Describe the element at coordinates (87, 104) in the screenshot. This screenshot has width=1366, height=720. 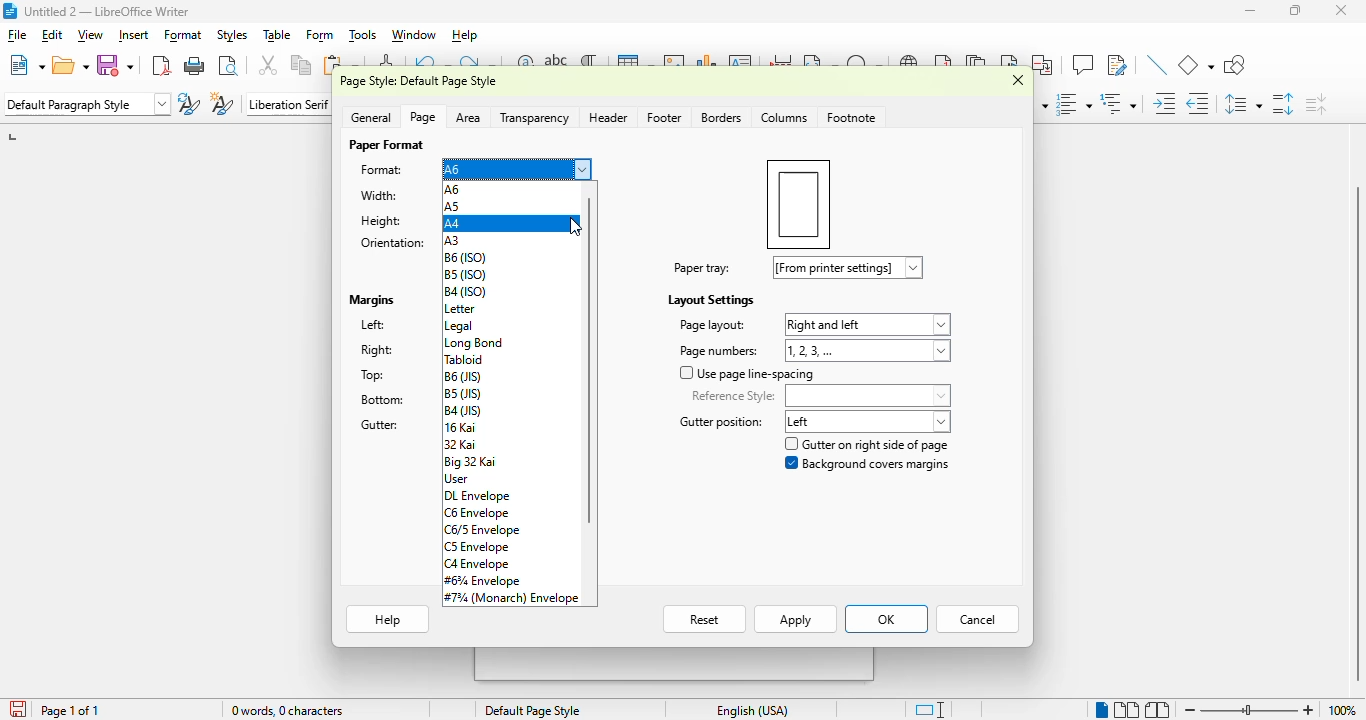
I see `set paragraph style` at that location.